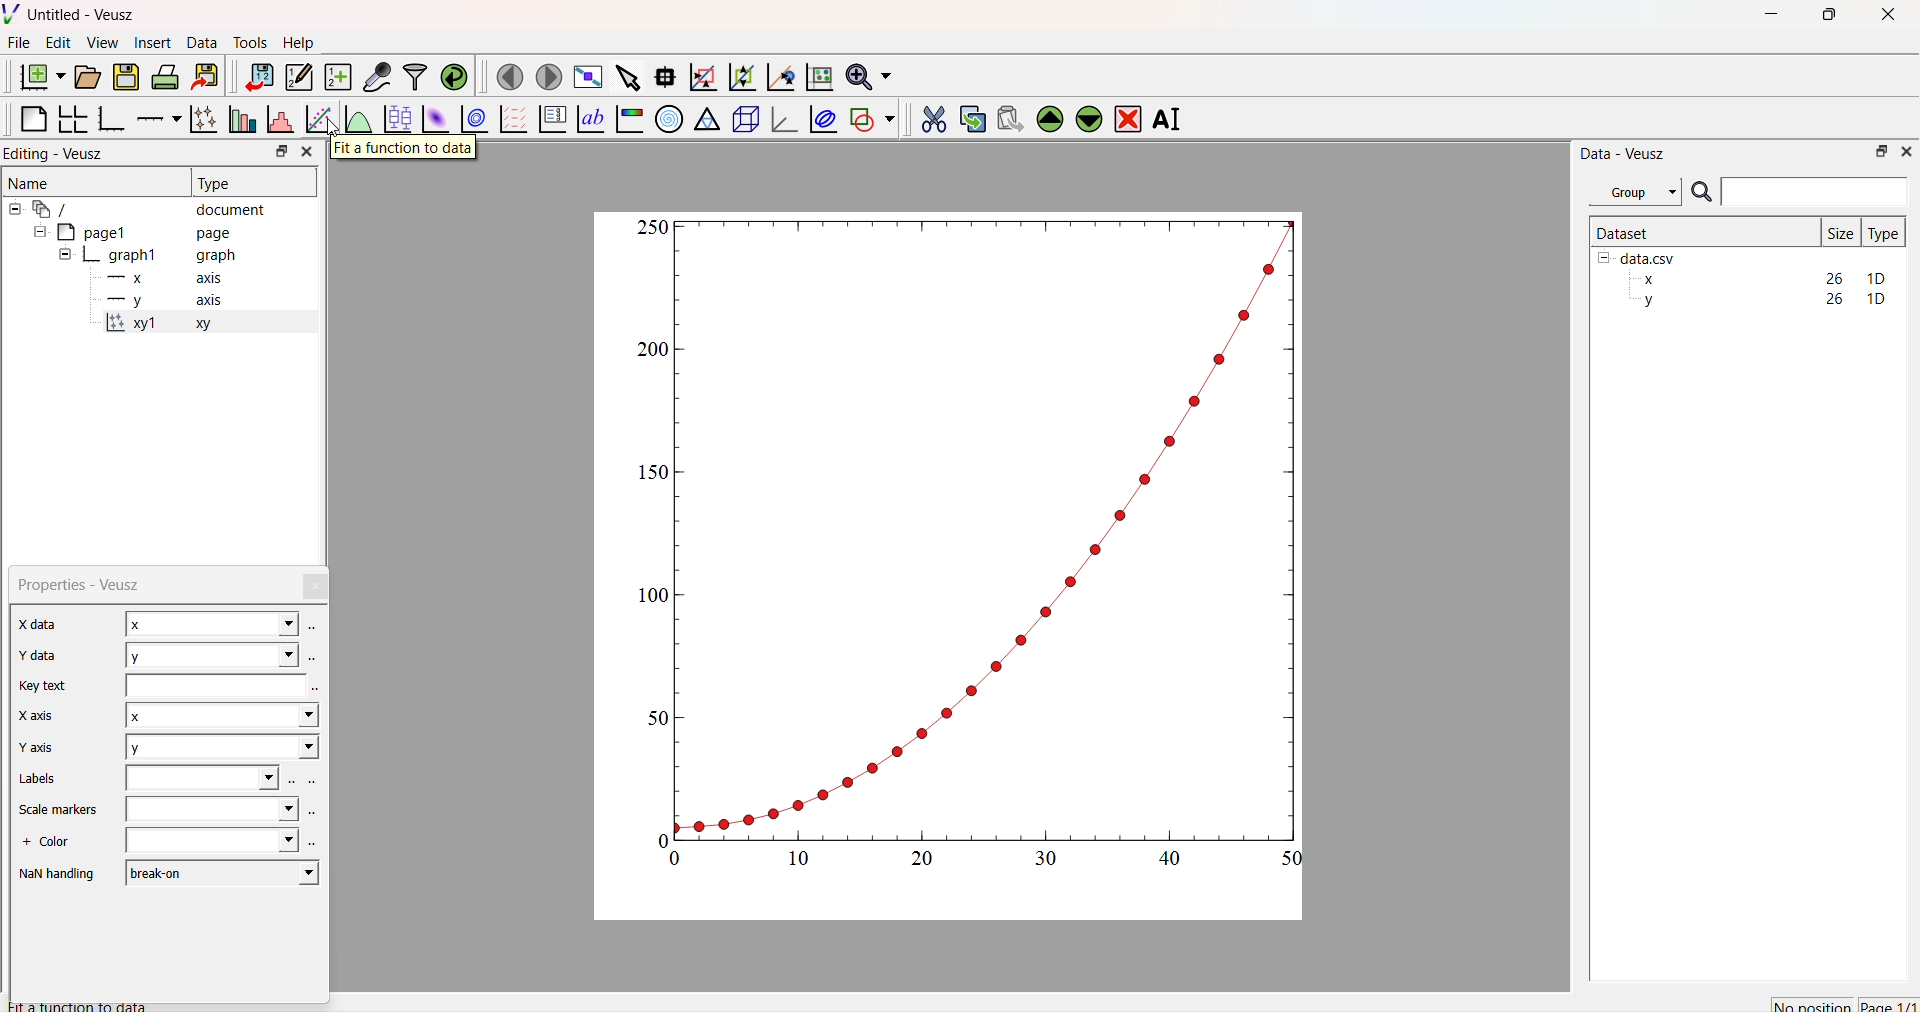 This screenshot has width=1920, height=1012. Describe the element at coordinates (973, 542) in the screenshot. I see `Graph` at that location.